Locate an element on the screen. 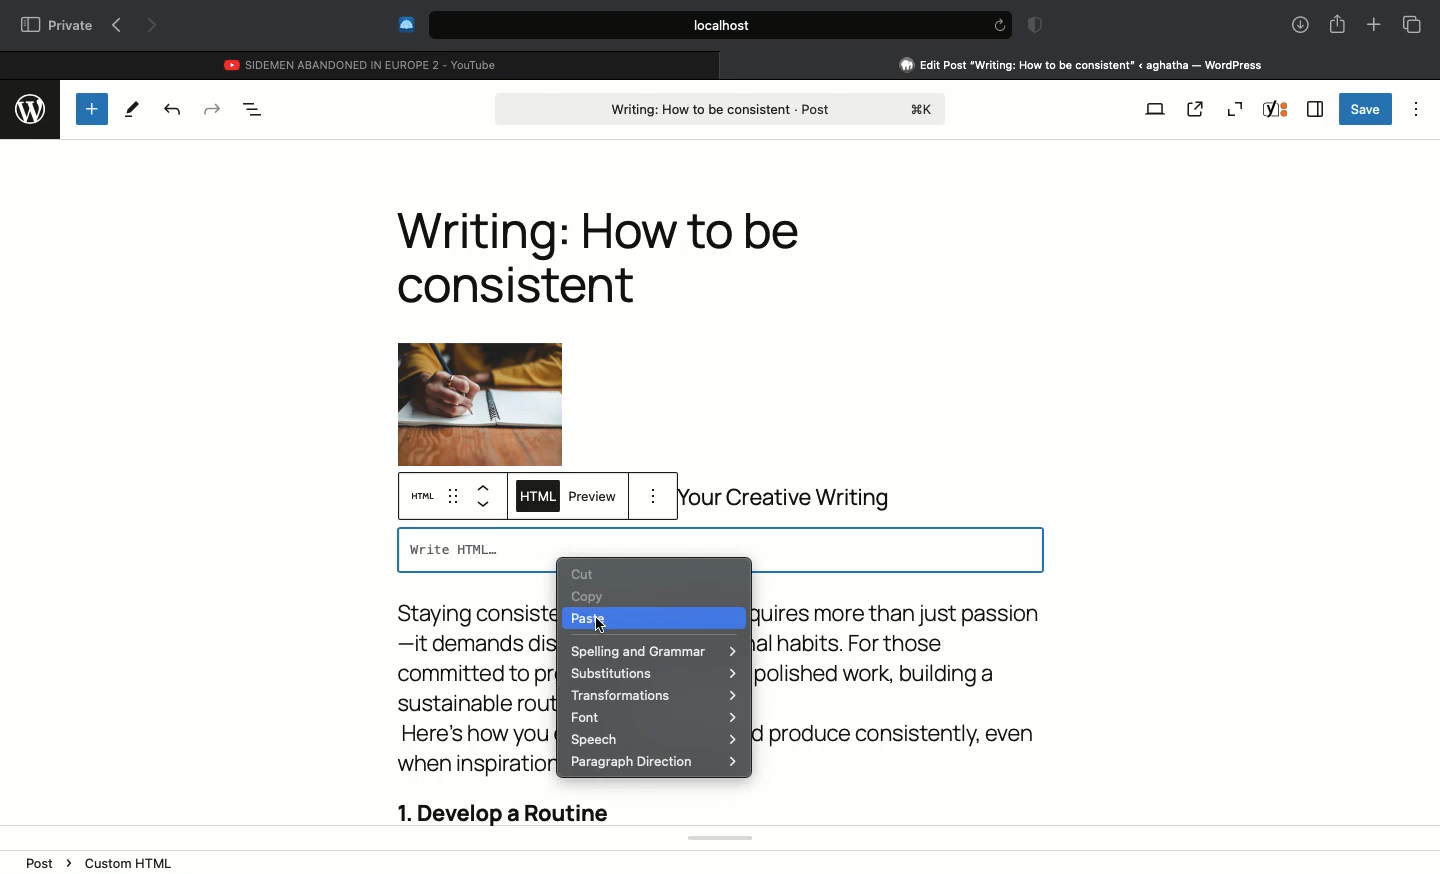 The image size is (1440, 874). Tools is located at coordinates (132, 110).